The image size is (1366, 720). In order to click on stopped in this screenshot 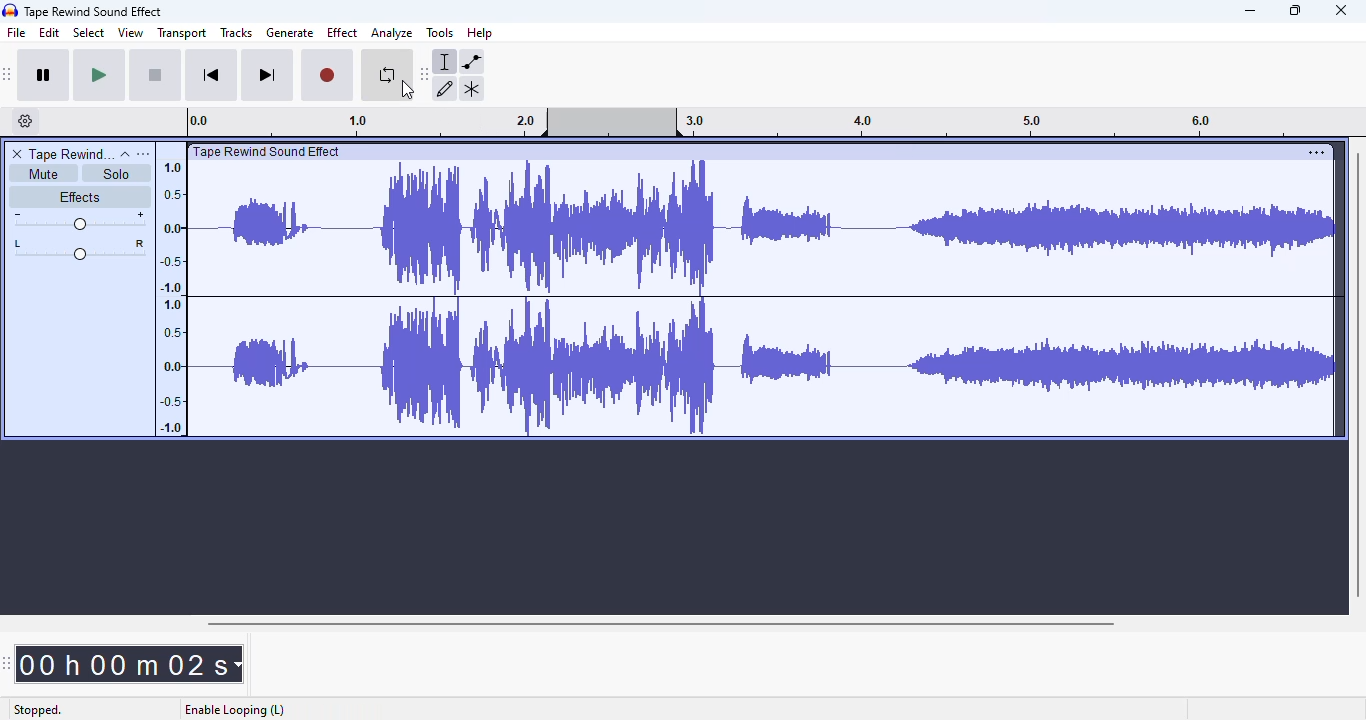, I will do `click(37, 711)`.